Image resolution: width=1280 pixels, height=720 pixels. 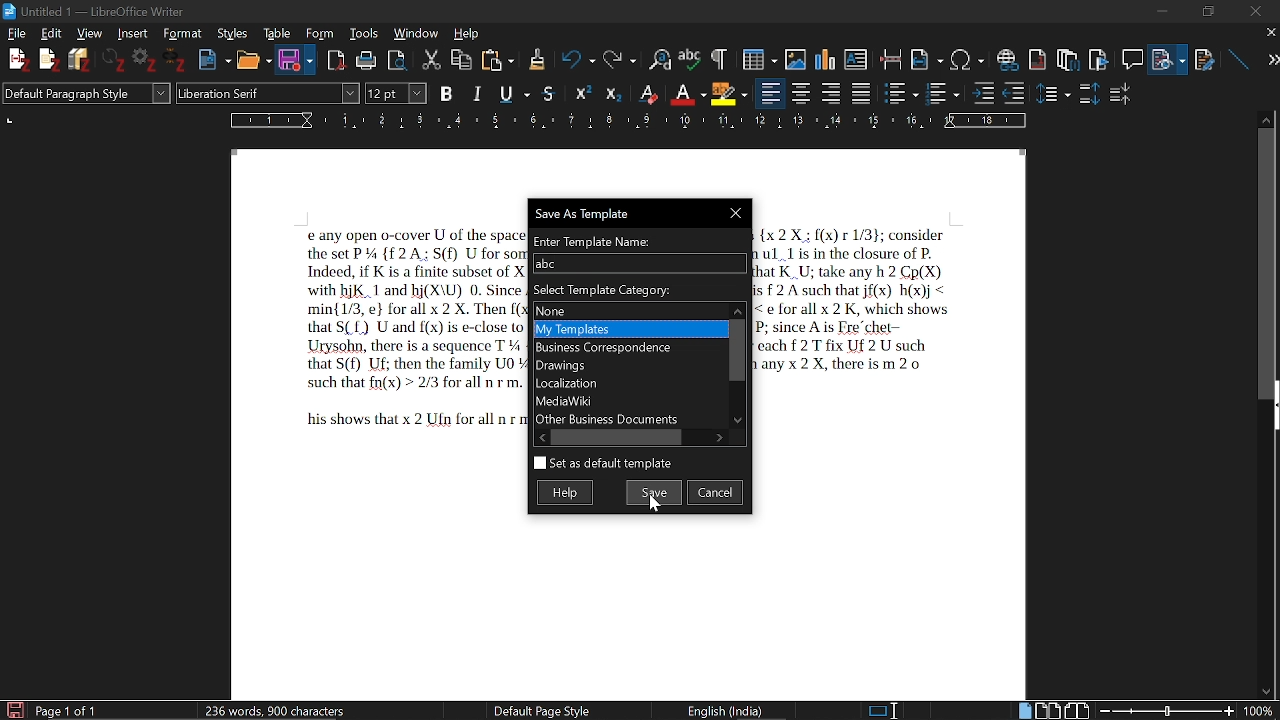 What do you see at coordinates (733, 709) in the screenshot?
I see `English(India)` at bounding box center [733, 709].